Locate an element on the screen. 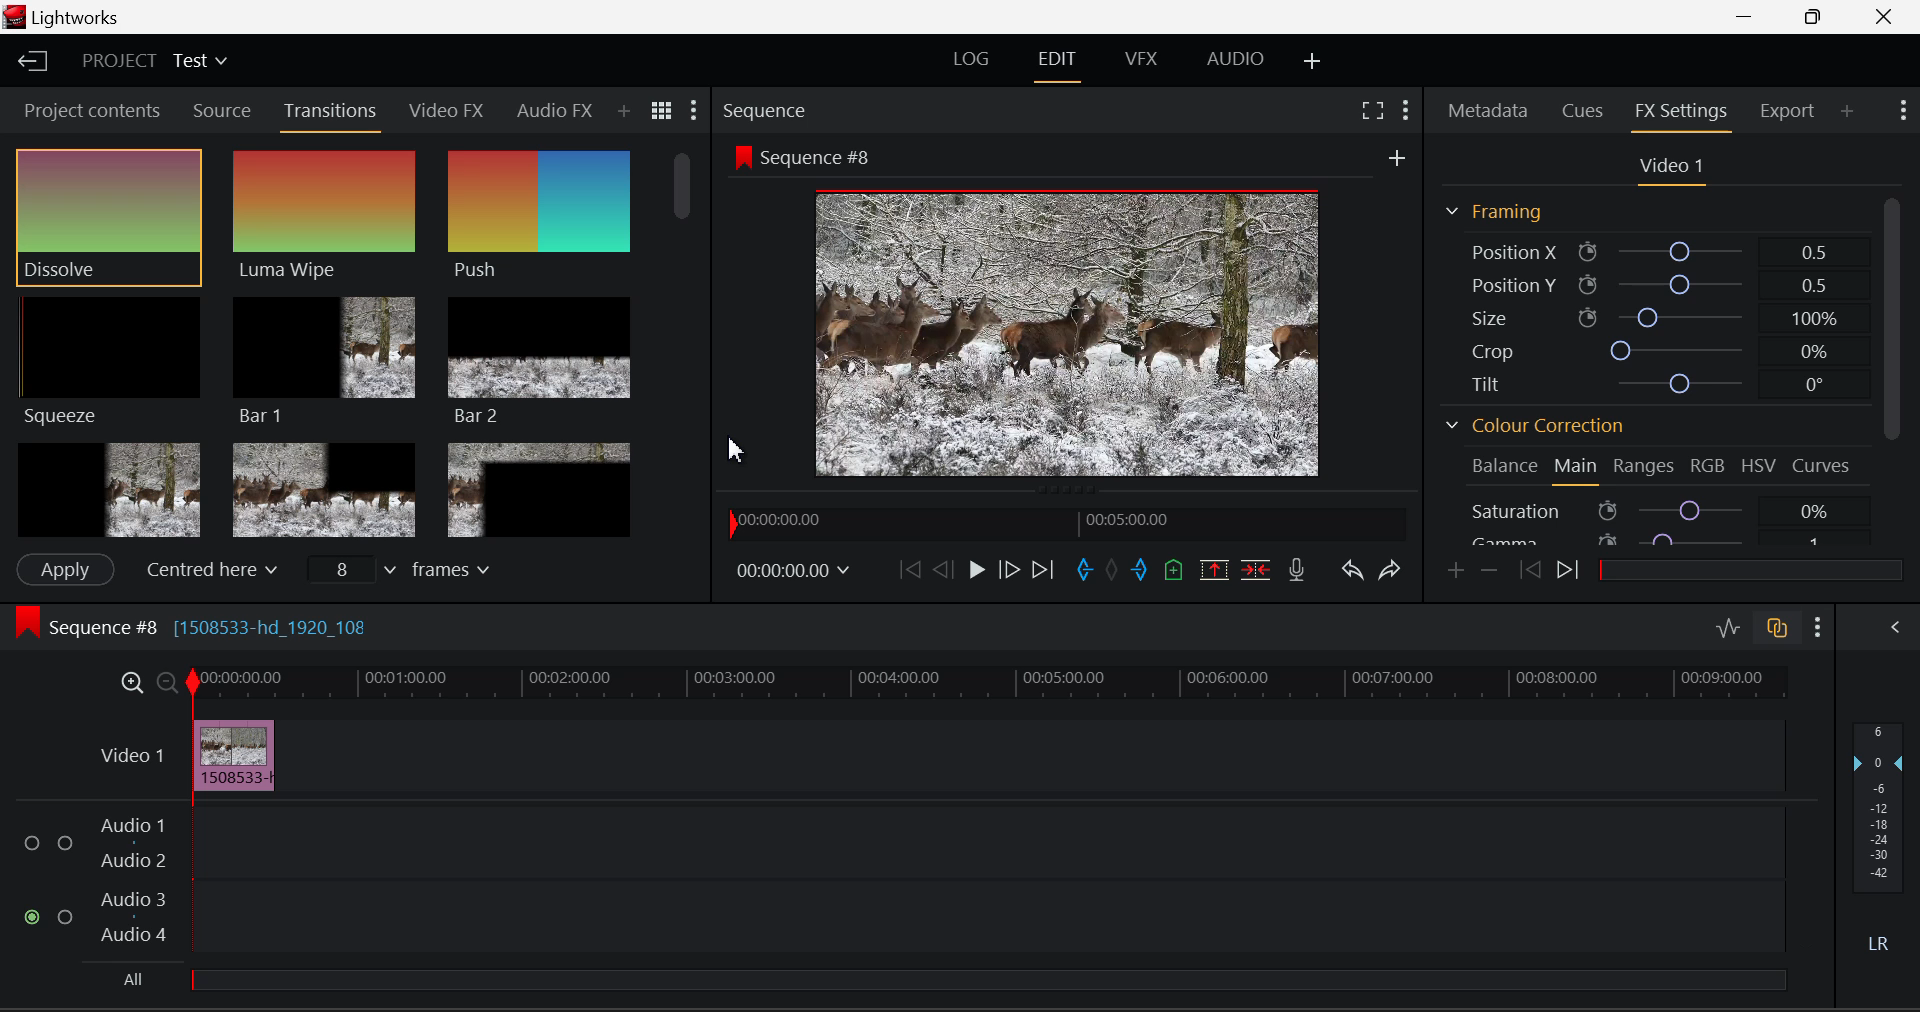 The height and width of the screenshot is (1012, 1920). Remove keyframe is located at coordinates (1490, 571).